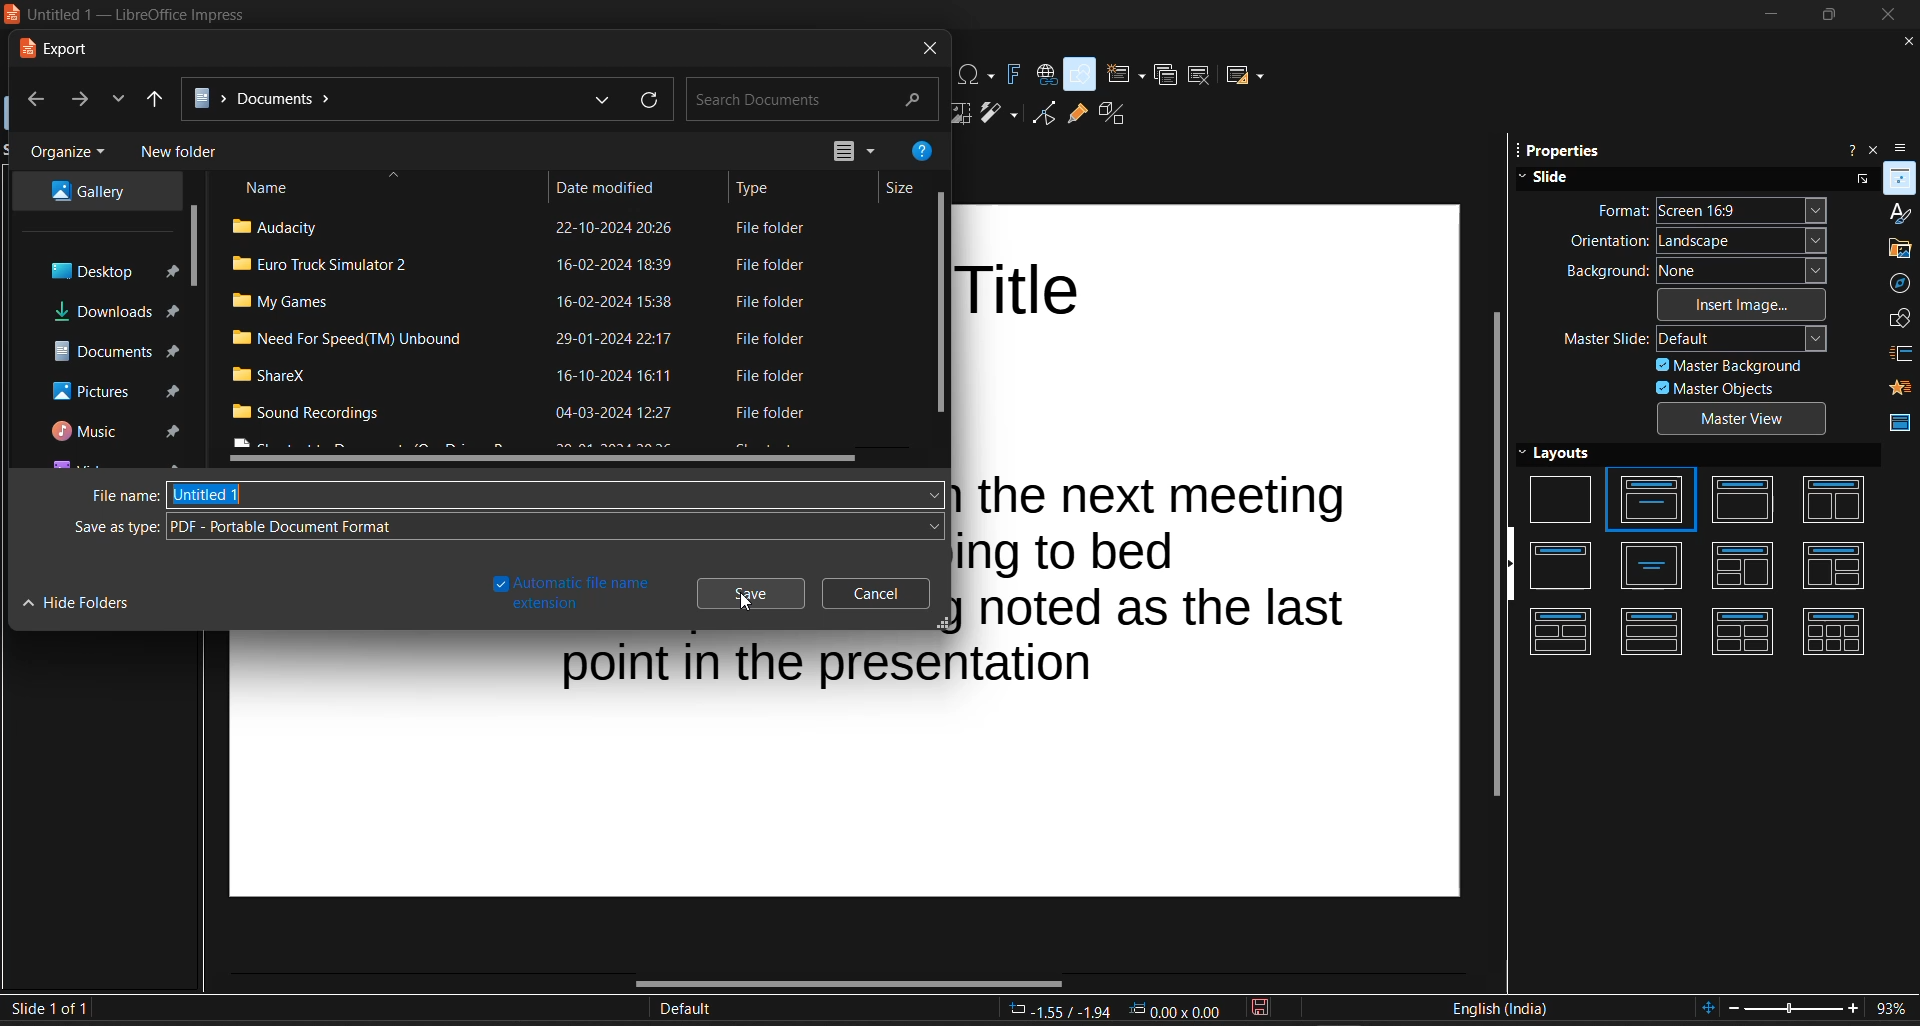 This screenshot has width=1920, height=1026. I want to click on type, so click(760, 190).